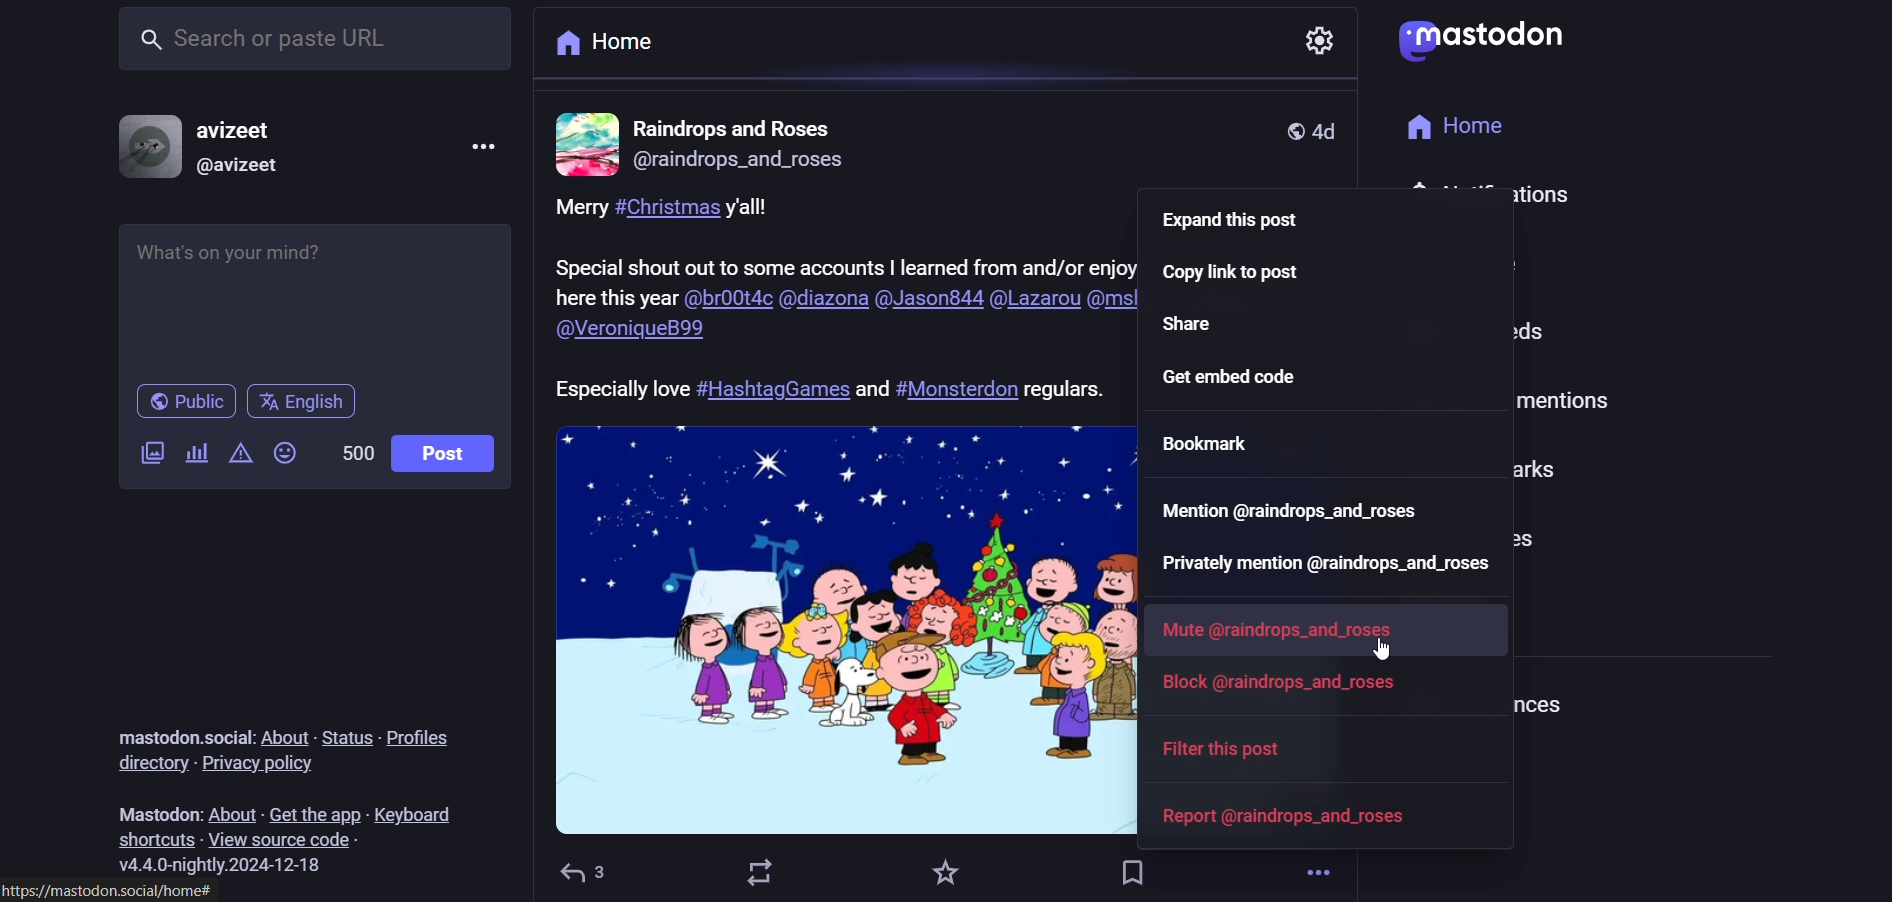 This screenshot has height=902, width=1892. What do you see at coordinates (316, 43) in the screenshot?
I see `search` at bounding box center [316, 43].